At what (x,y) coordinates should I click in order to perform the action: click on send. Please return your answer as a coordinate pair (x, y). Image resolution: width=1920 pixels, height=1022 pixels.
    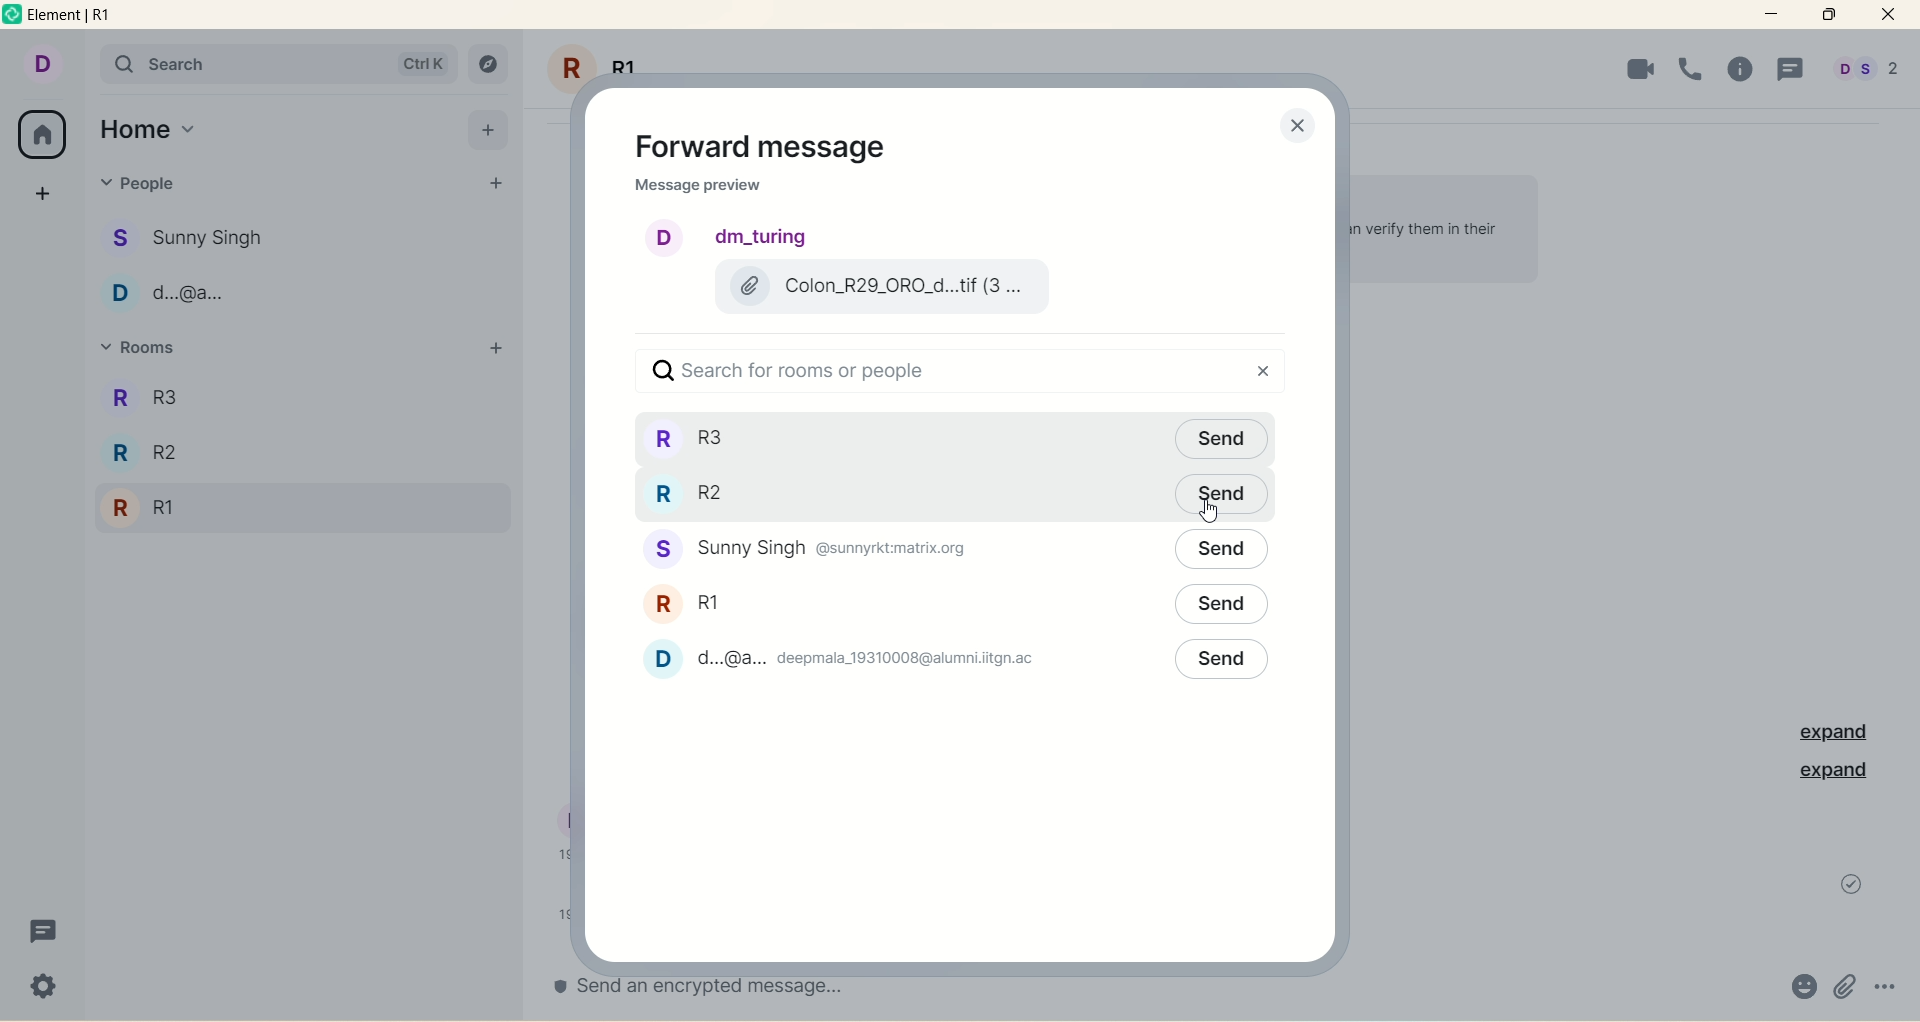
    Looking at the image, I should click on (1222, 550).